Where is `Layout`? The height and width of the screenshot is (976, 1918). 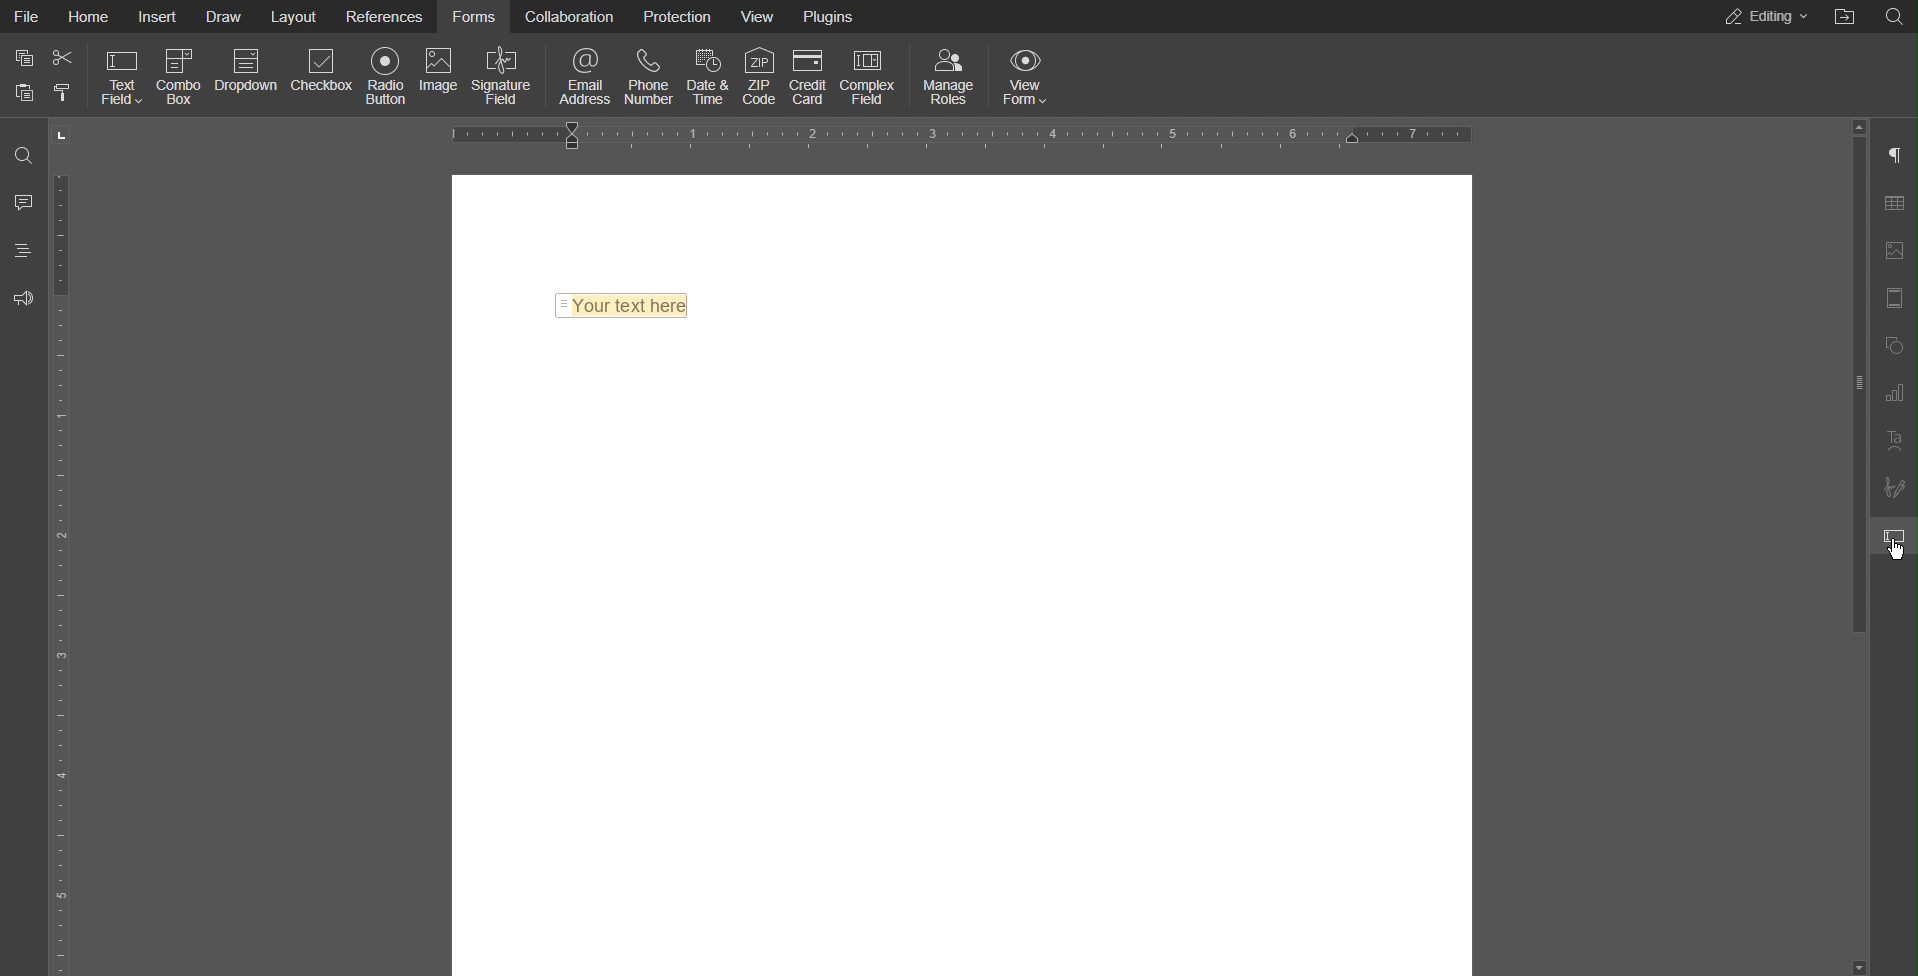 Layout is located at coordinates (296, 16).